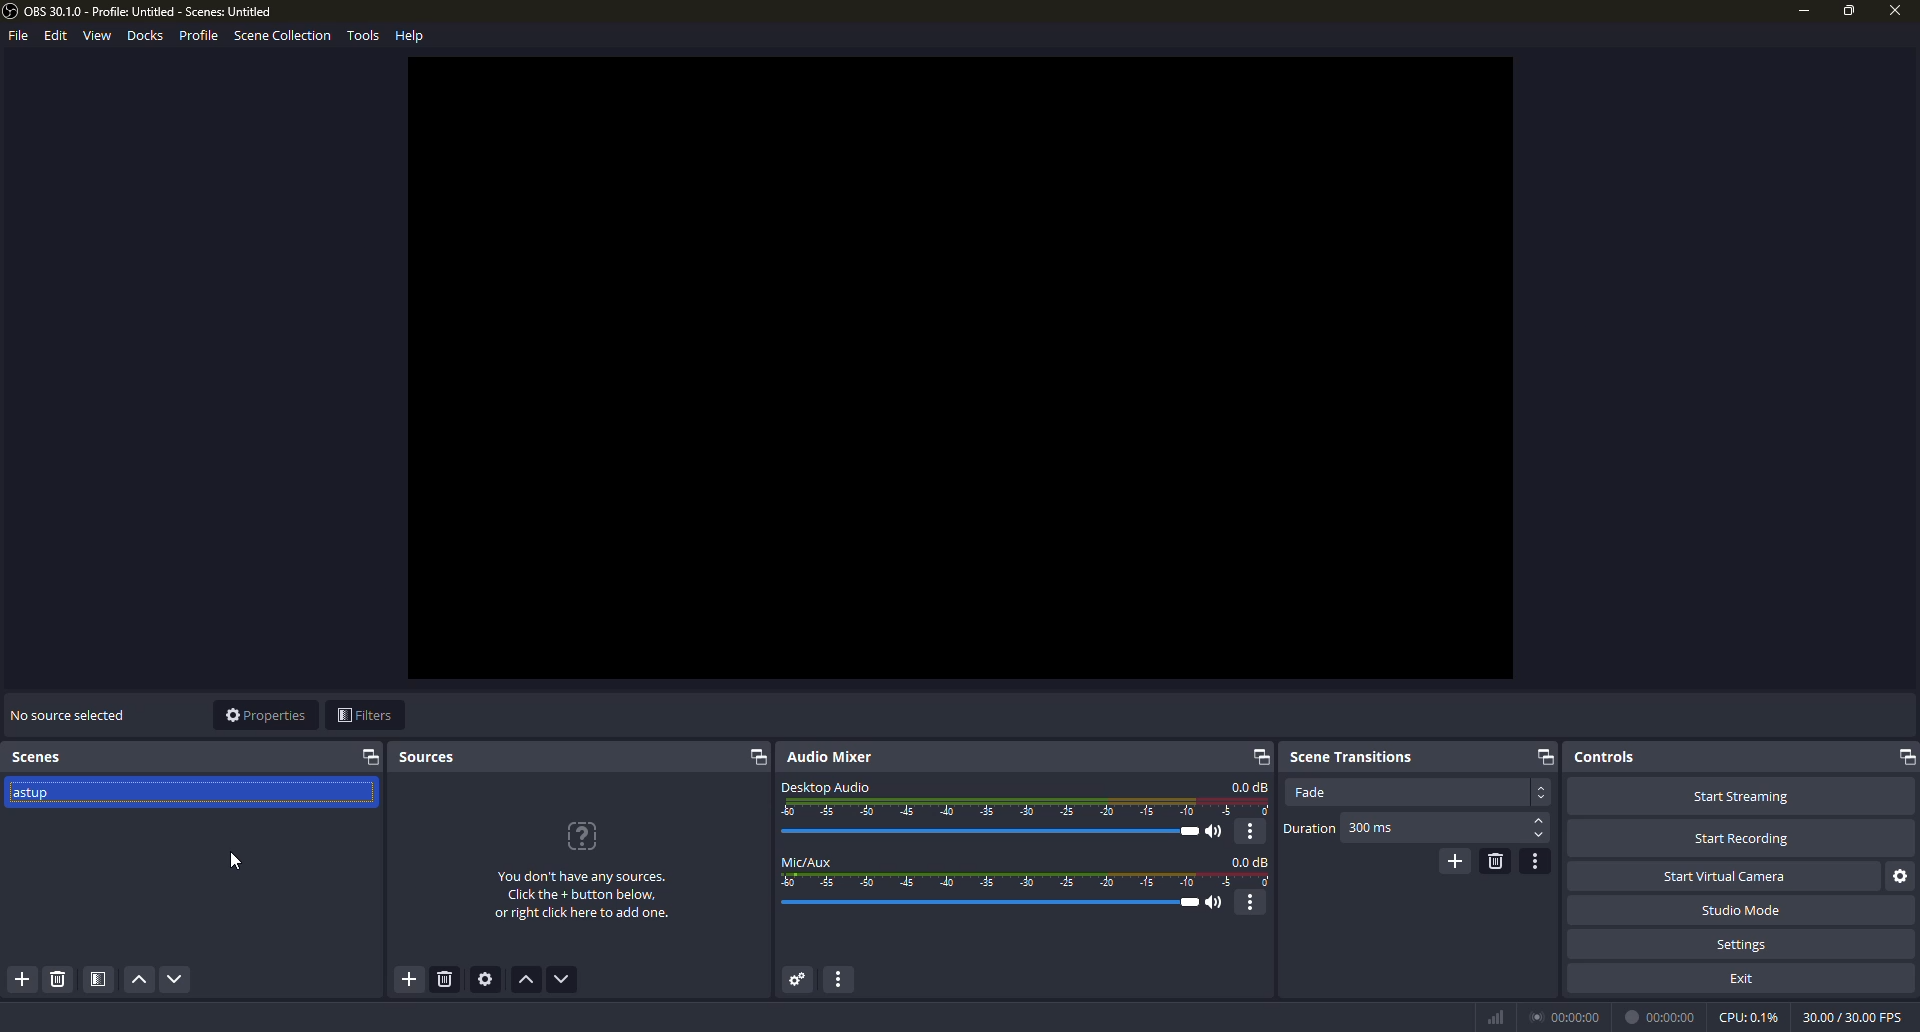 The width and height of the screenshot is (1920, 1032). I want to click on drop down, so click(1542, 792).